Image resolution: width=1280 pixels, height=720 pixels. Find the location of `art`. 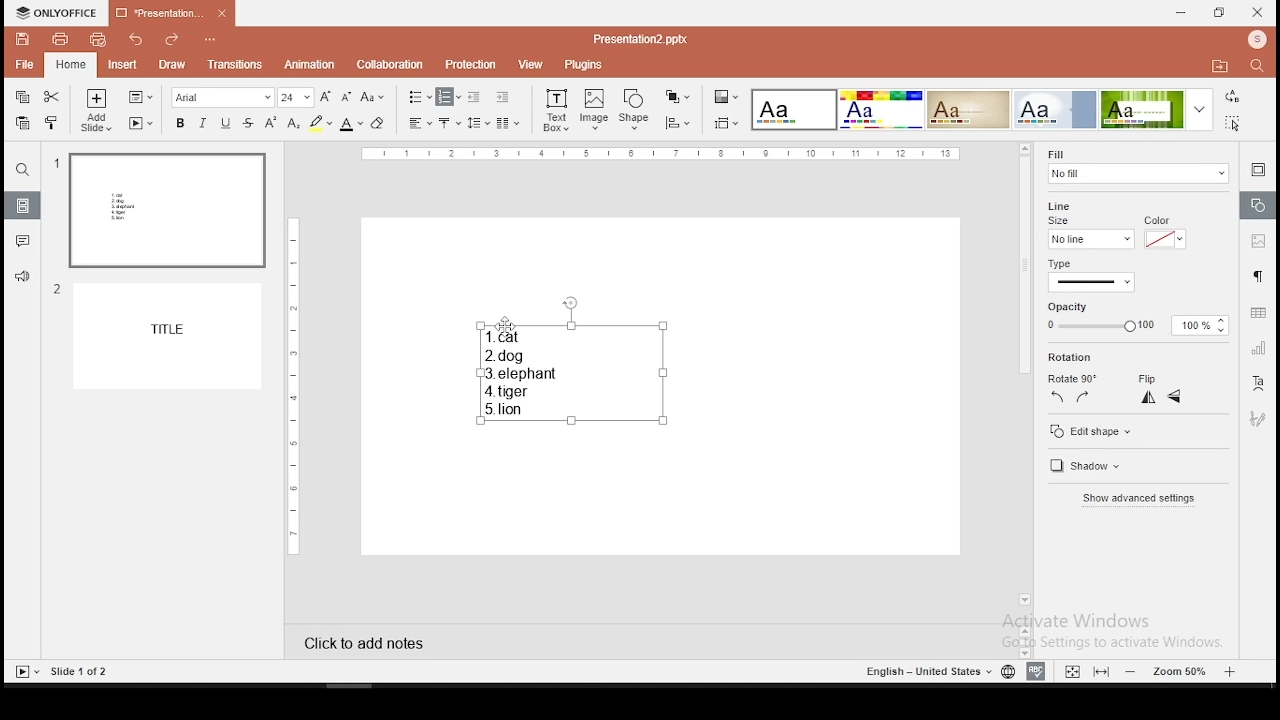

art is located at coordinates (1260, 418).